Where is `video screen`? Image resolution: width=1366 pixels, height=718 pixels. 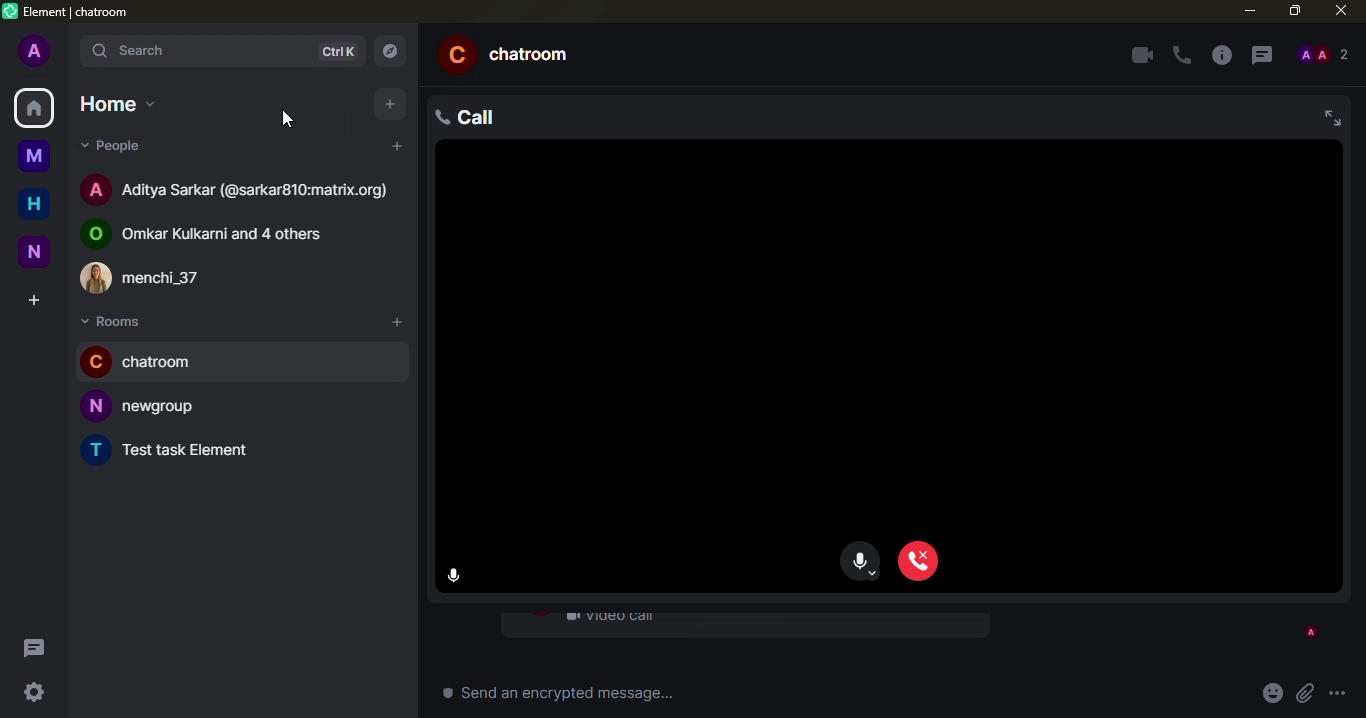
video screen is located at coordinates (888, 342).